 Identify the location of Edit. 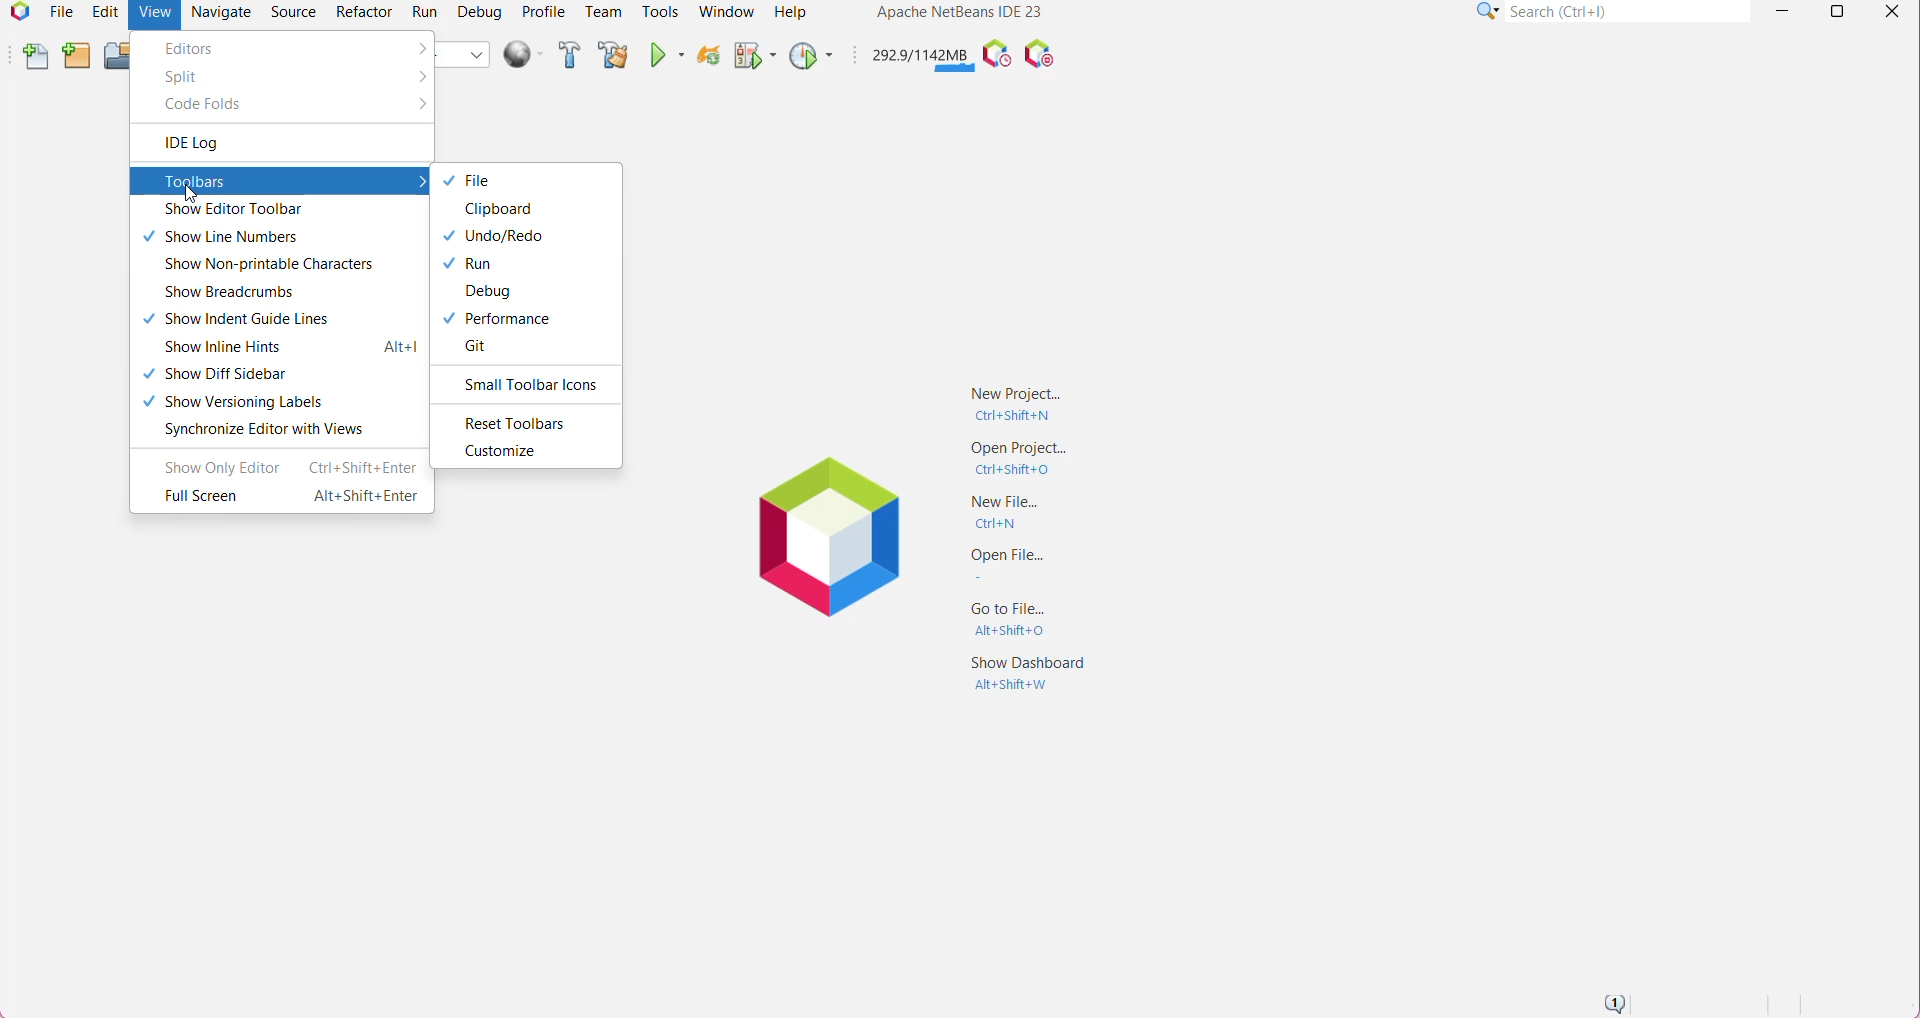
(103, 12).